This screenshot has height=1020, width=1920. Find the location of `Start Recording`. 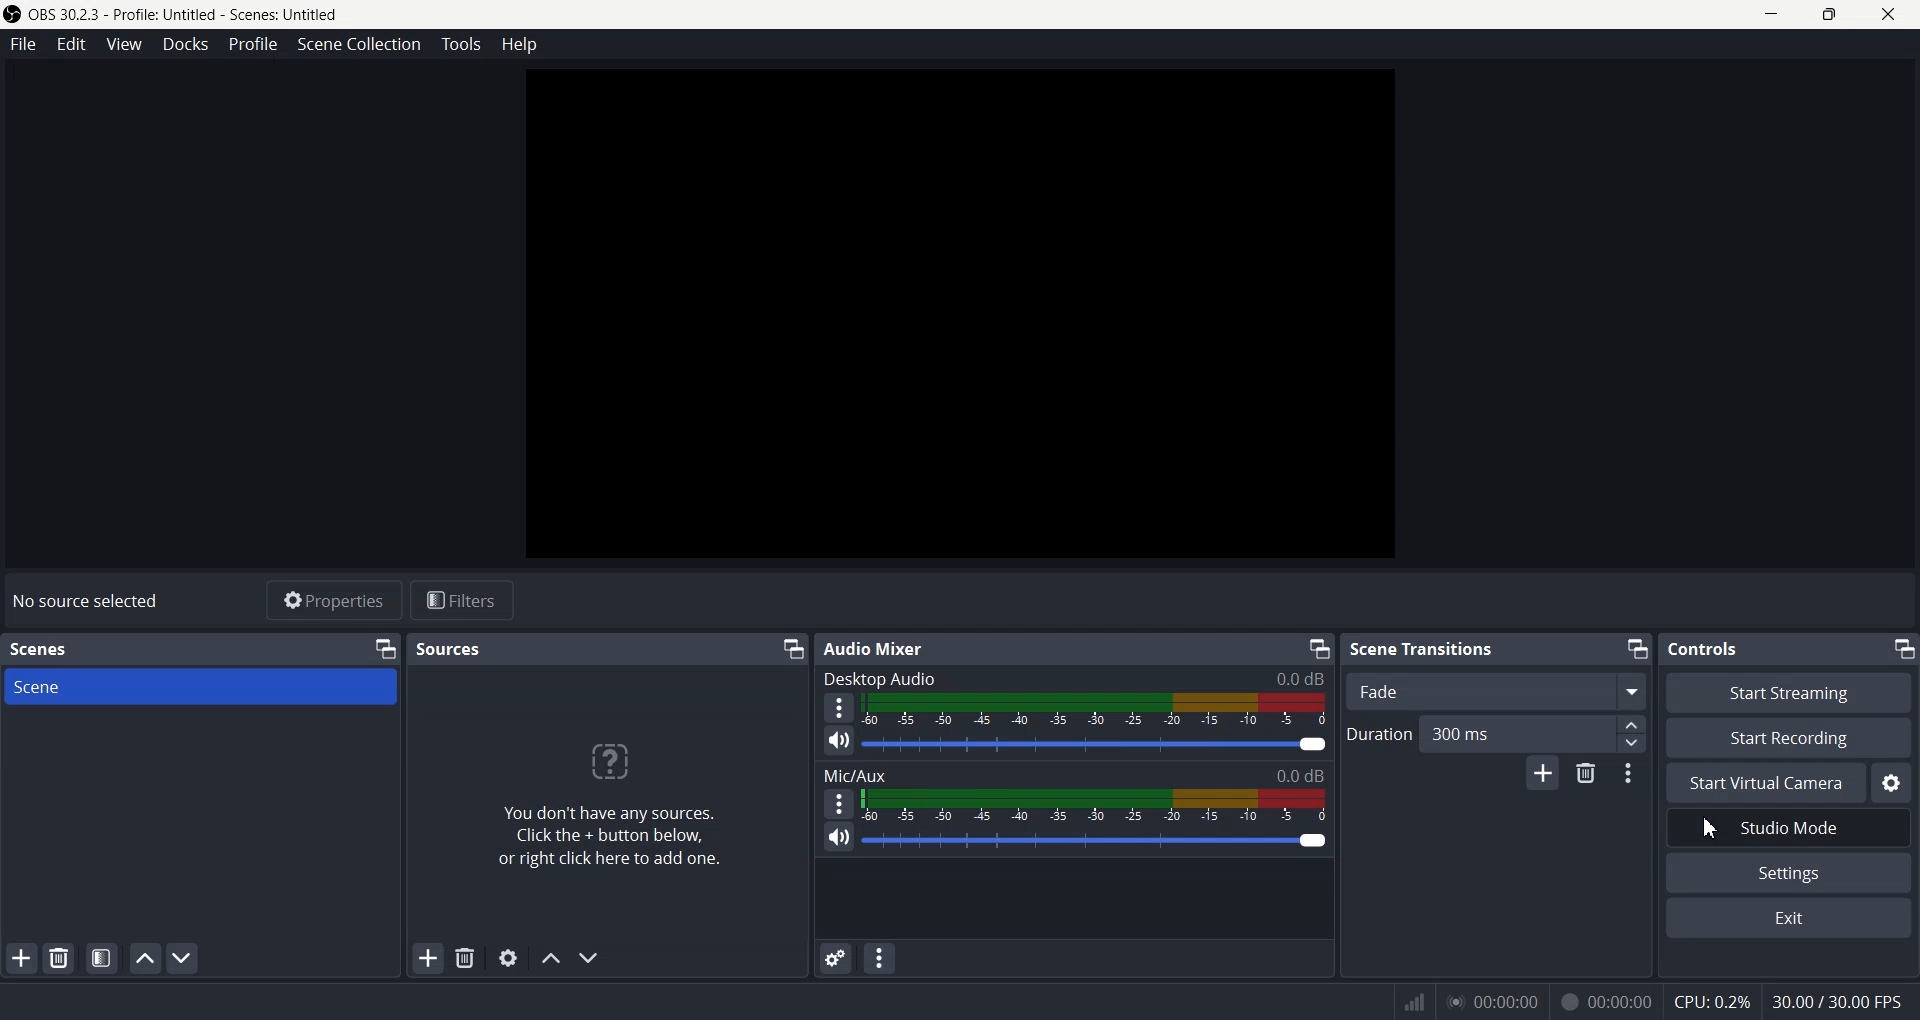

Start Recording is located at coordinates (1794, 738).